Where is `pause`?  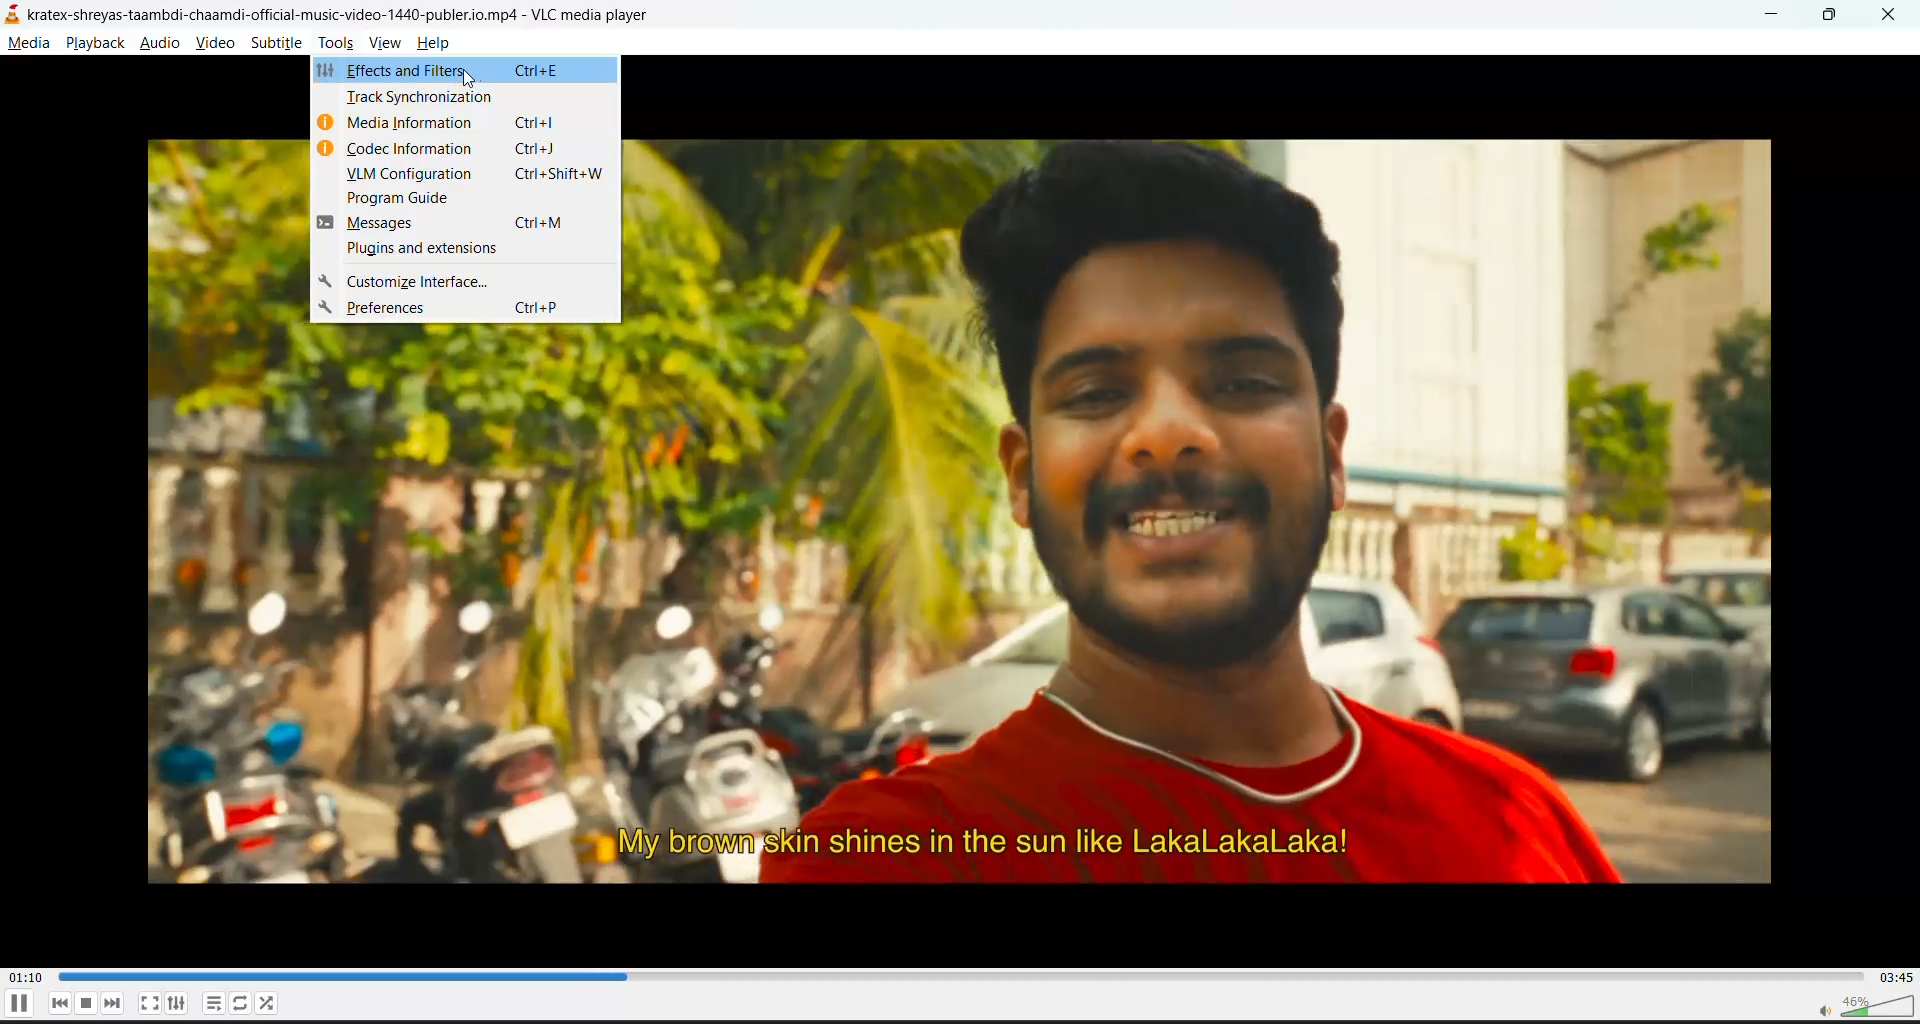
pause is located at coordinates (18, 1006).